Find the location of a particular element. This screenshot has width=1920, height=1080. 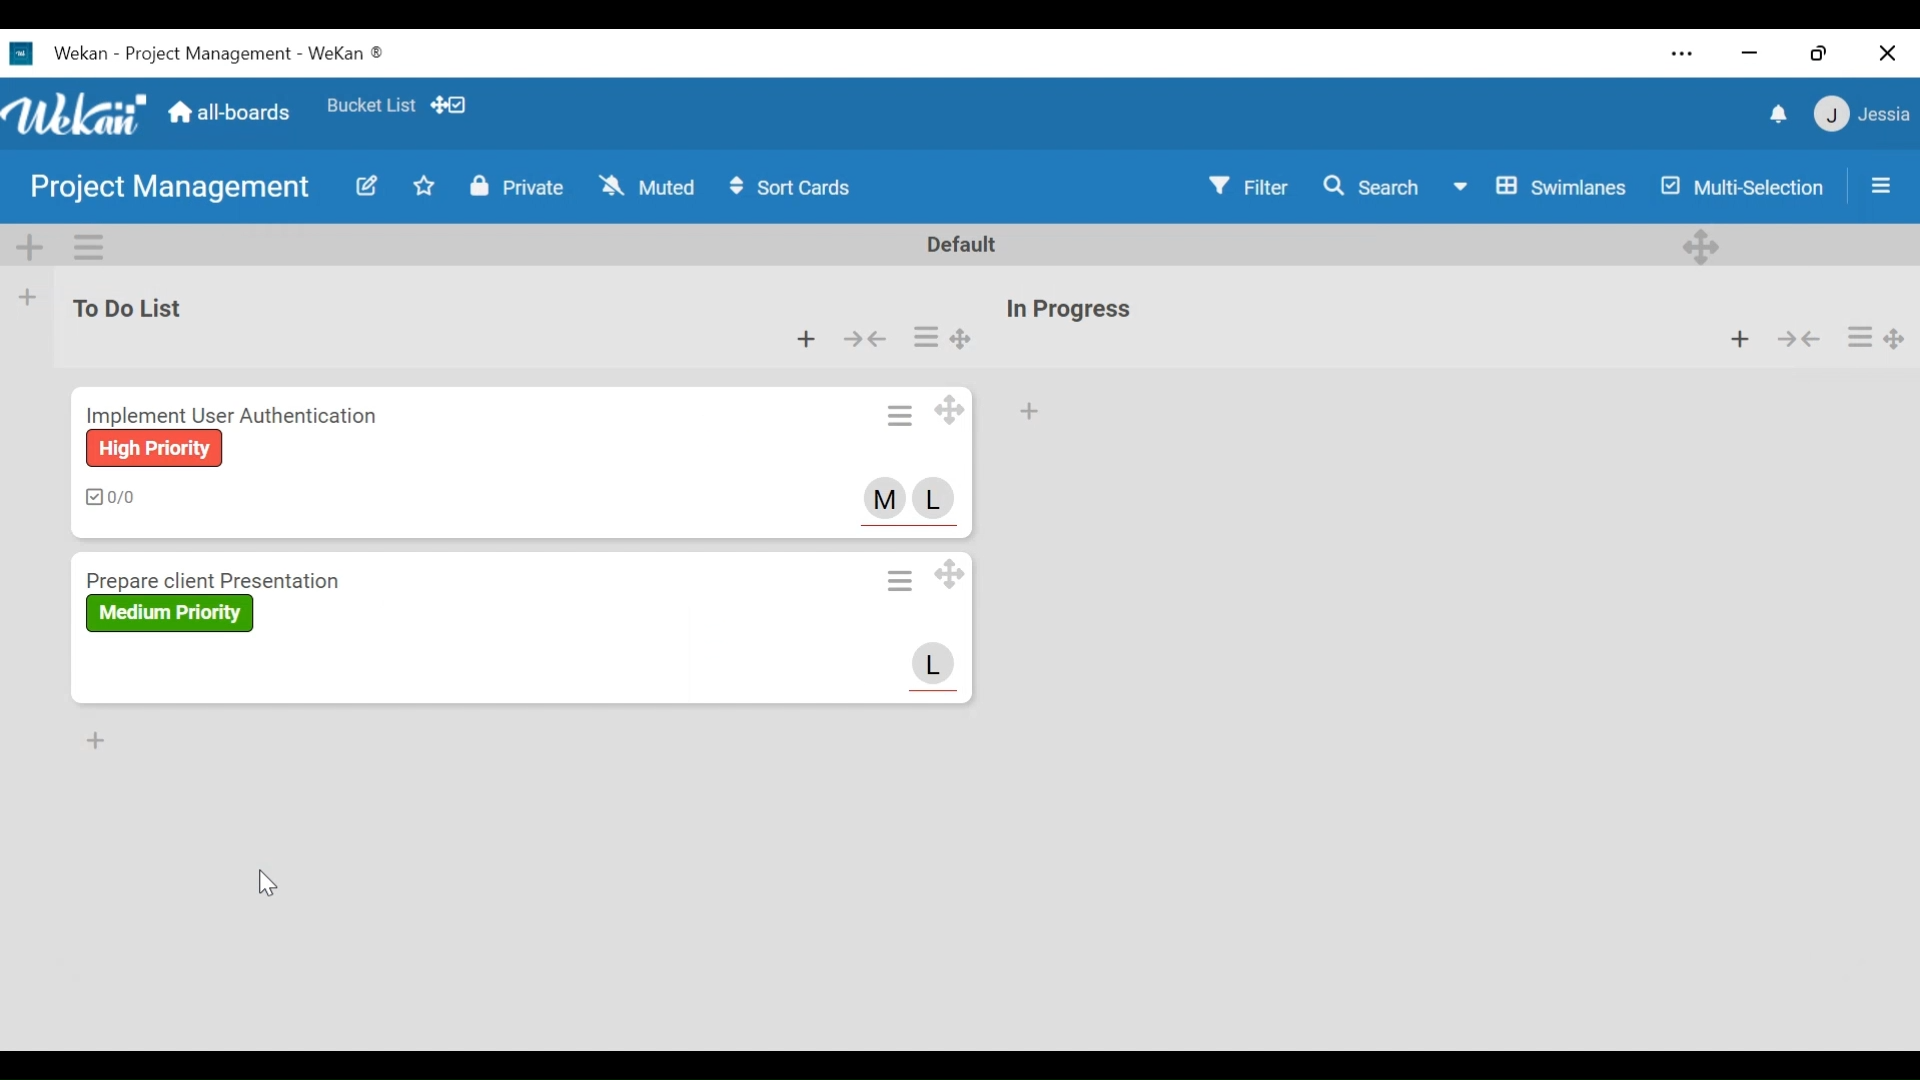

checklist is located at coordinates (109, 495).